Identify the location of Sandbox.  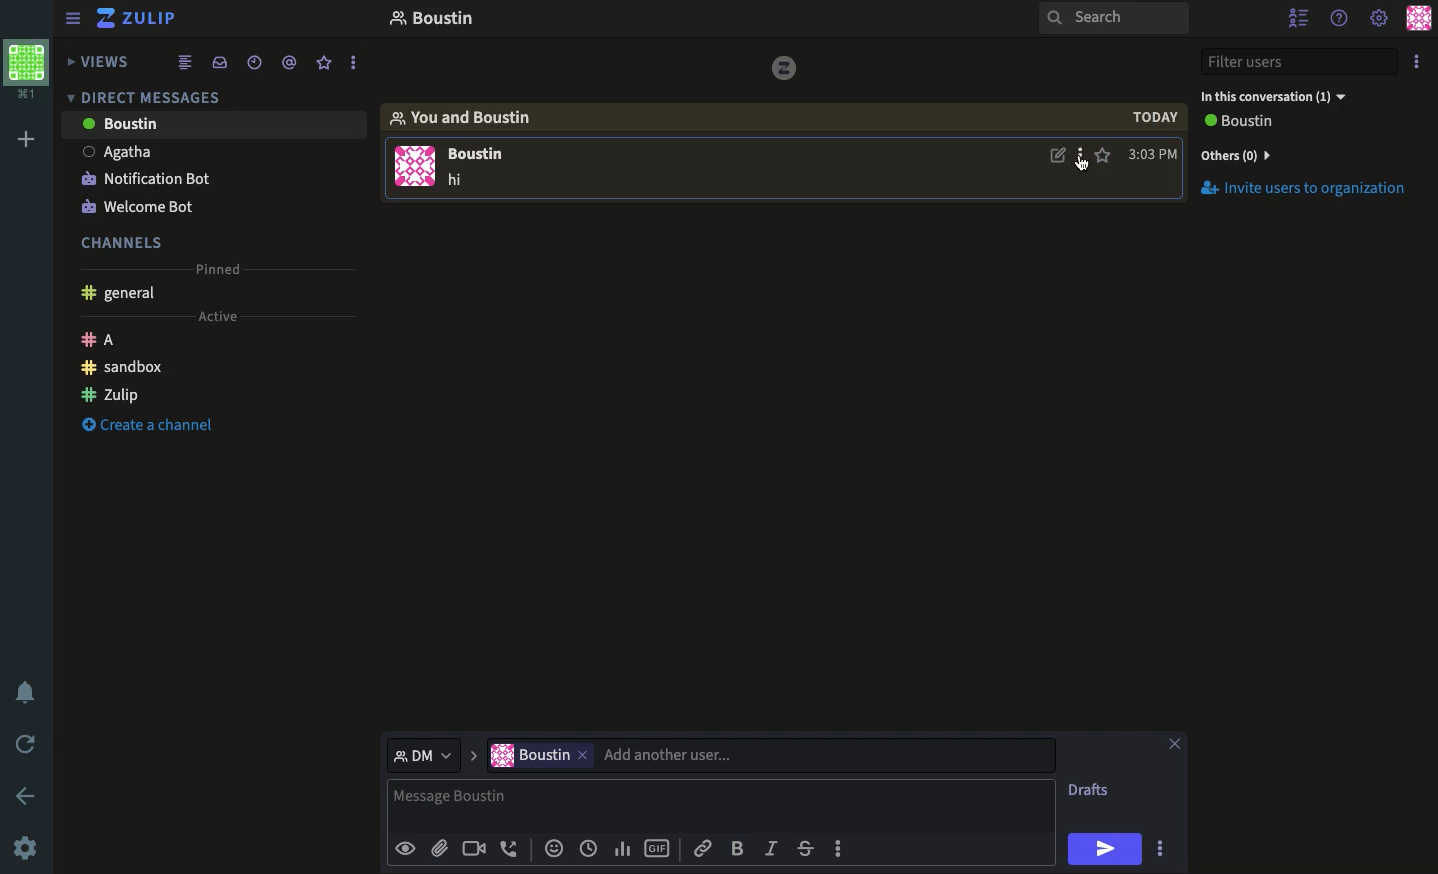
(125, 367).